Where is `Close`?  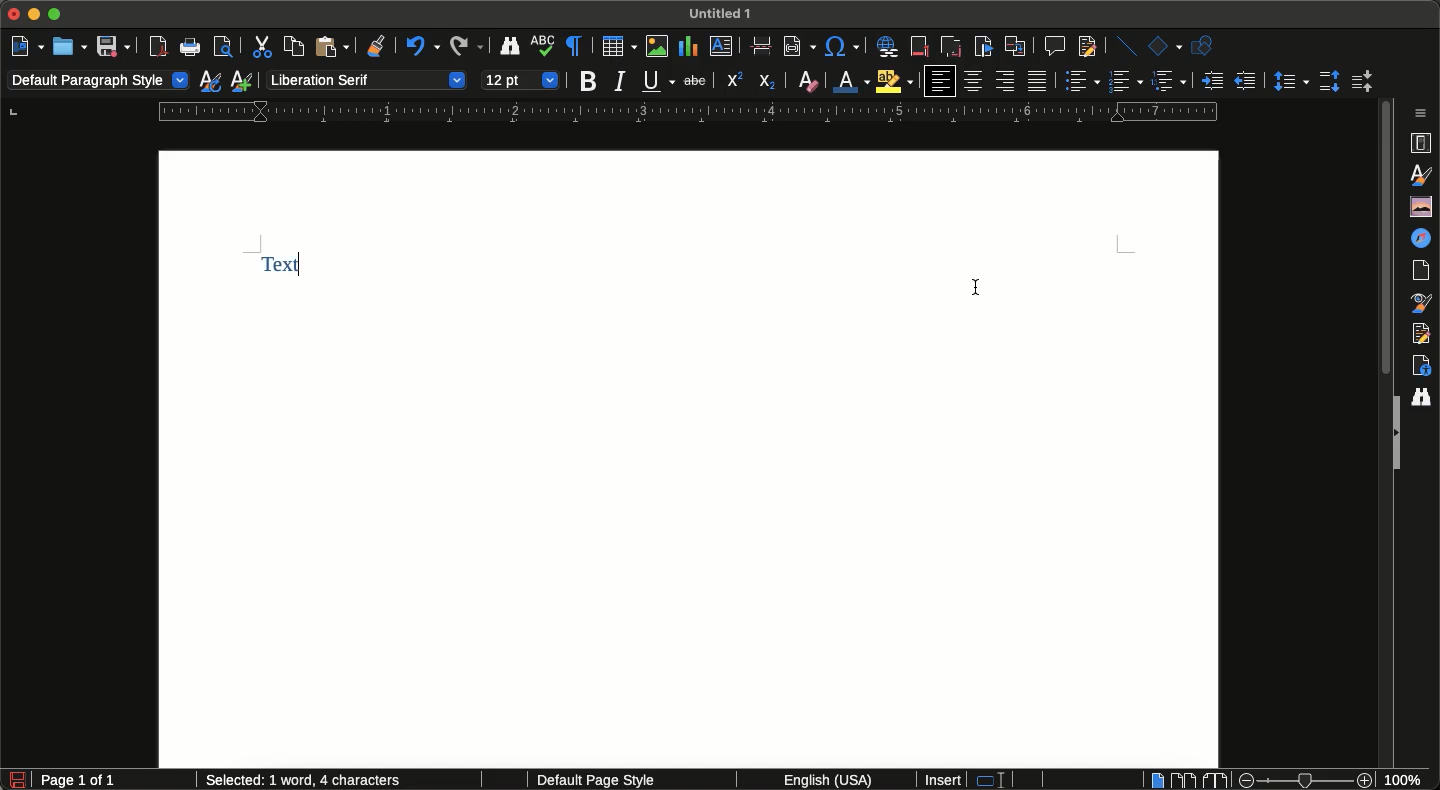 Close is located at coordinates (14, 15).